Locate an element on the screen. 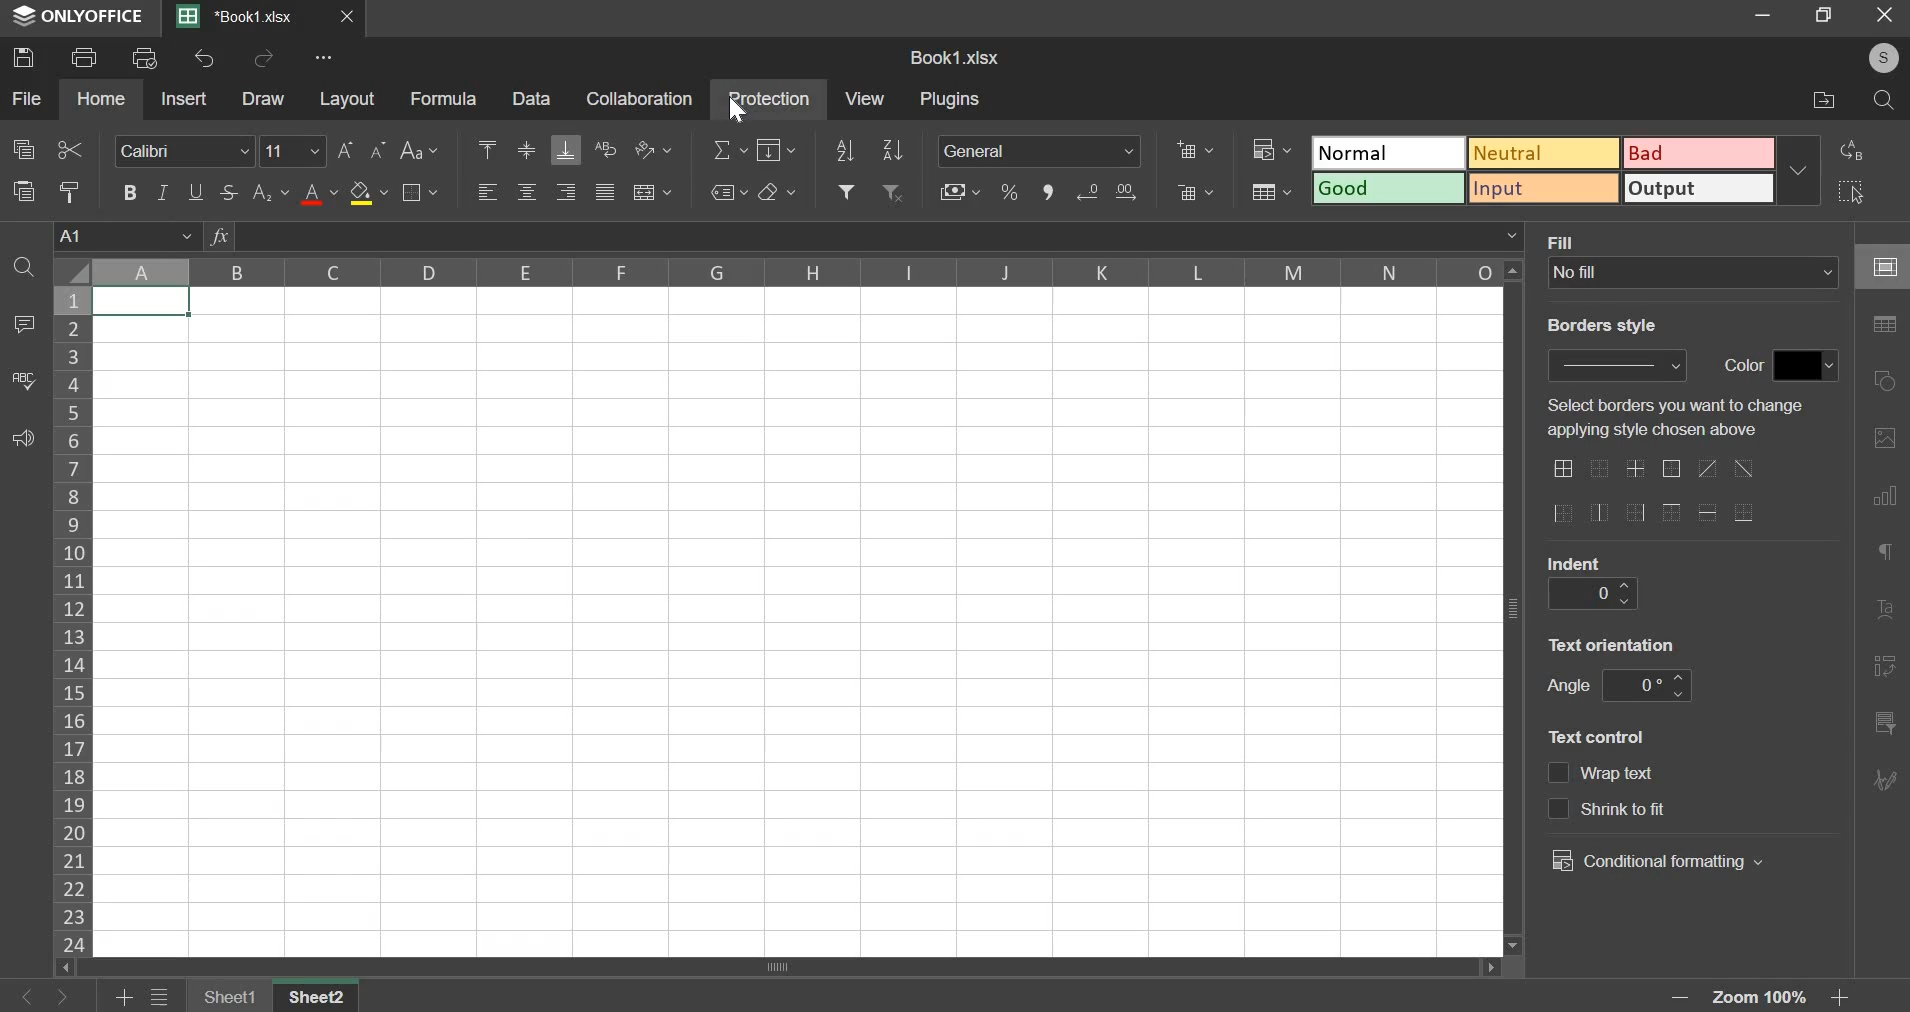 The width and height of the screenshot is (1910, 1012). remove filter is located at coordinates (892, 193).